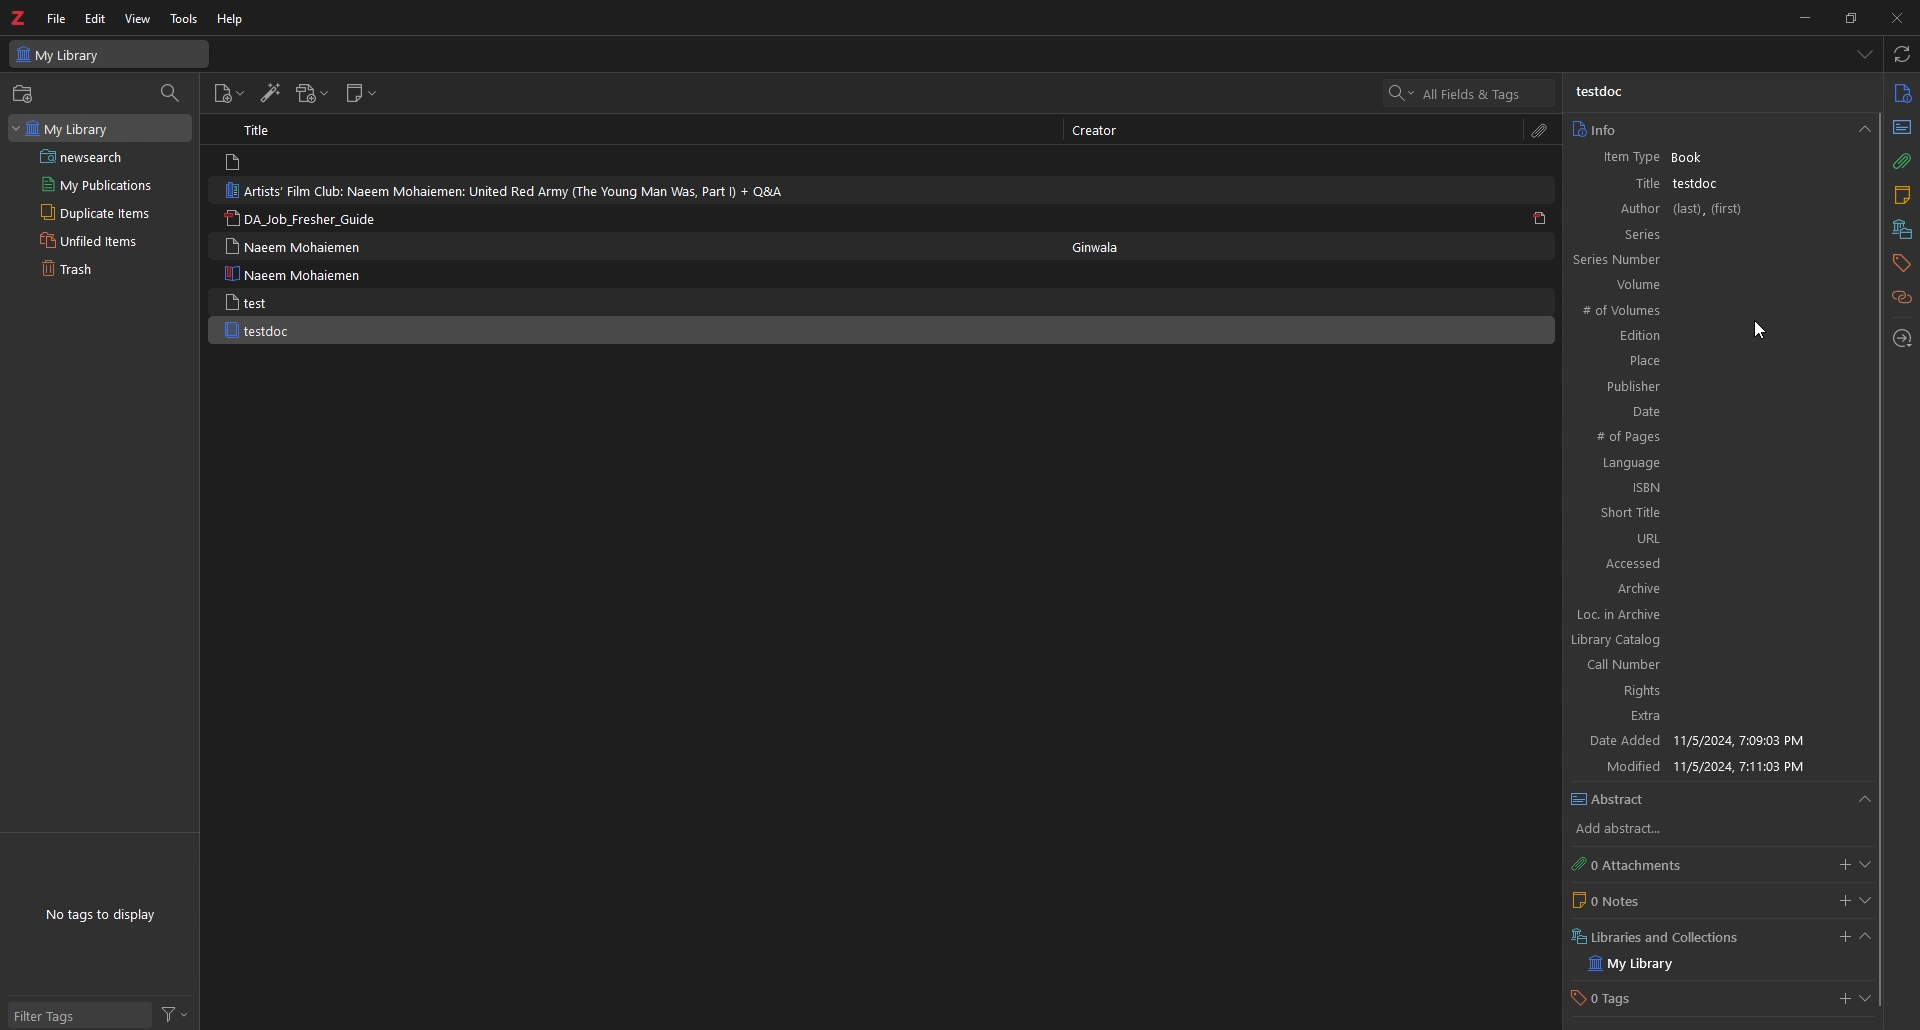  What do you see at coordinates (1099, 132) in the screenshot?
I see `Creator` at bounding box center [1099, 132].